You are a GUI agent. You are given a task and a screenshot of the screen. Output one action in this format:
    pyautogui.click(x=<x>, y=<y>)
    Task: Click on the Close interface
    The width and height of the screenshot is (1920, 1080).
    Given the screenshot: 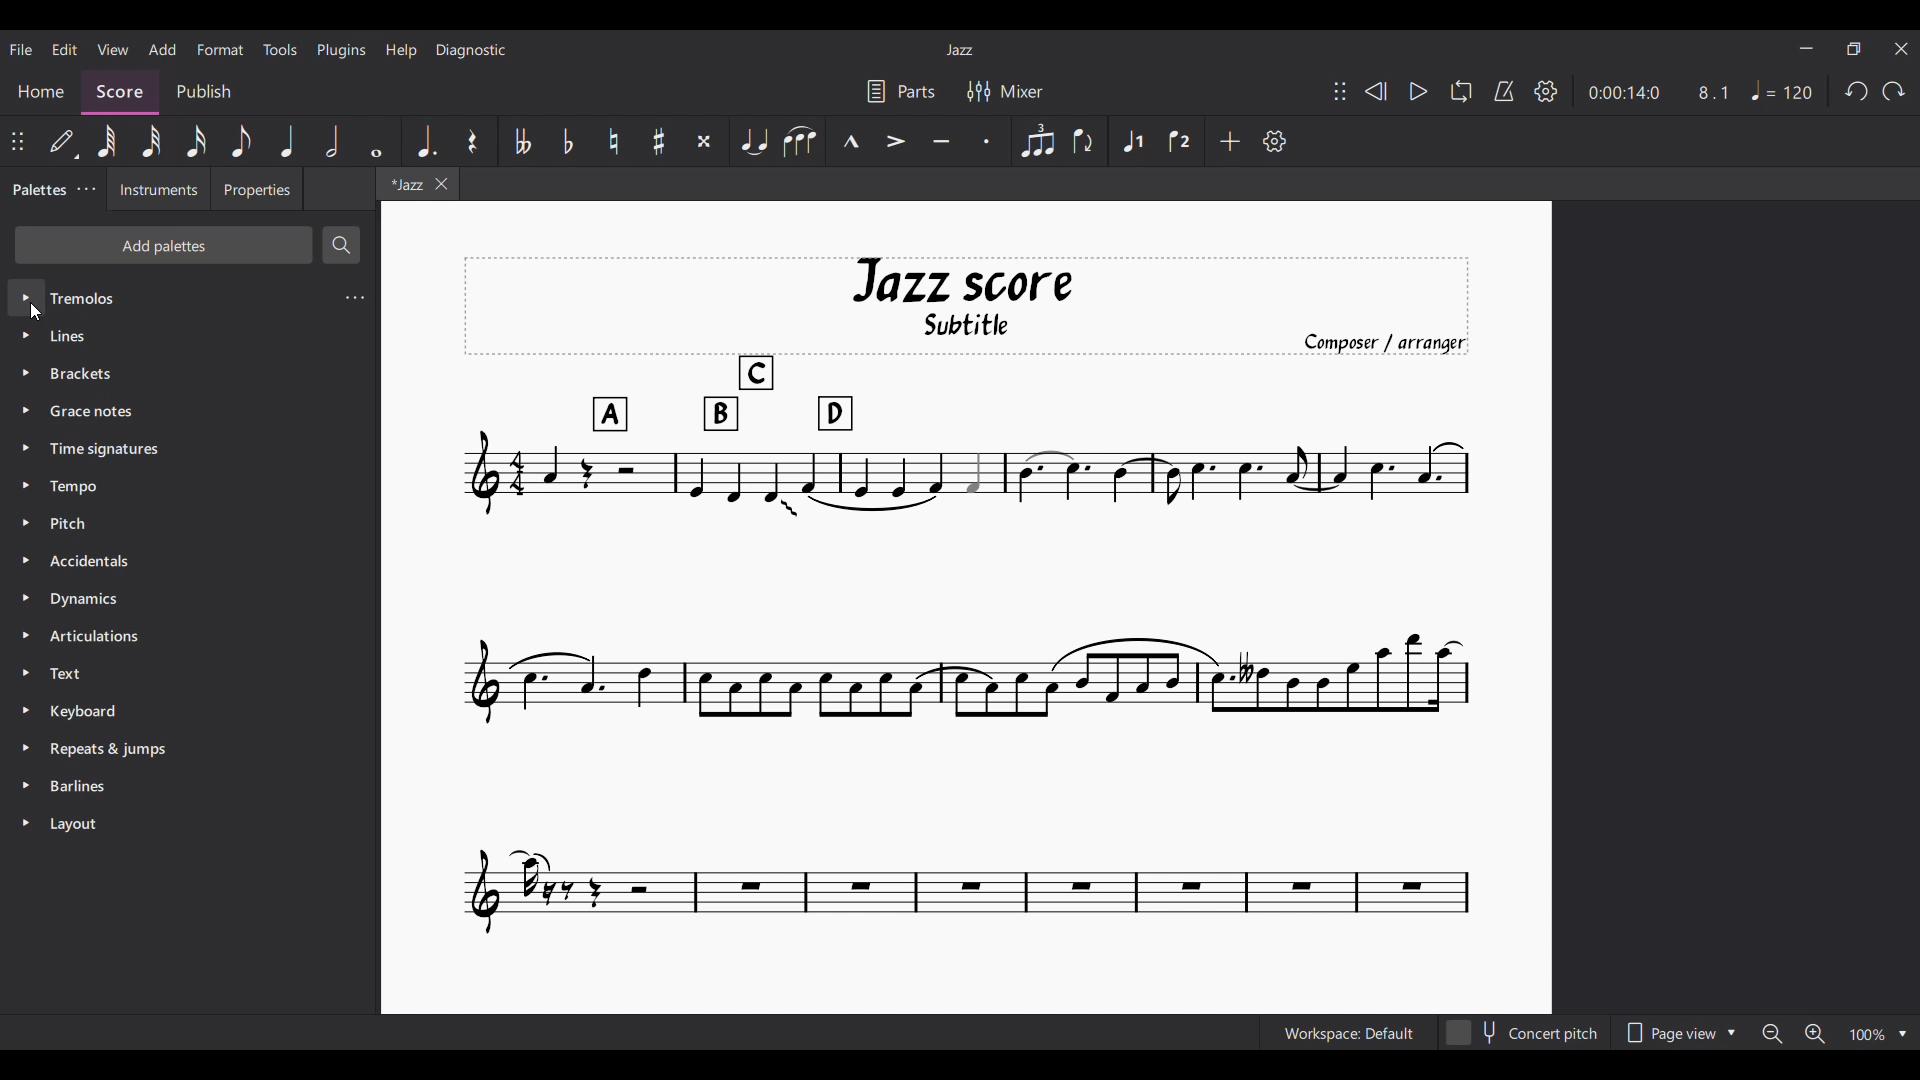 What is the action you would take?
    pyautogui.click(x=1902, y=48)
    